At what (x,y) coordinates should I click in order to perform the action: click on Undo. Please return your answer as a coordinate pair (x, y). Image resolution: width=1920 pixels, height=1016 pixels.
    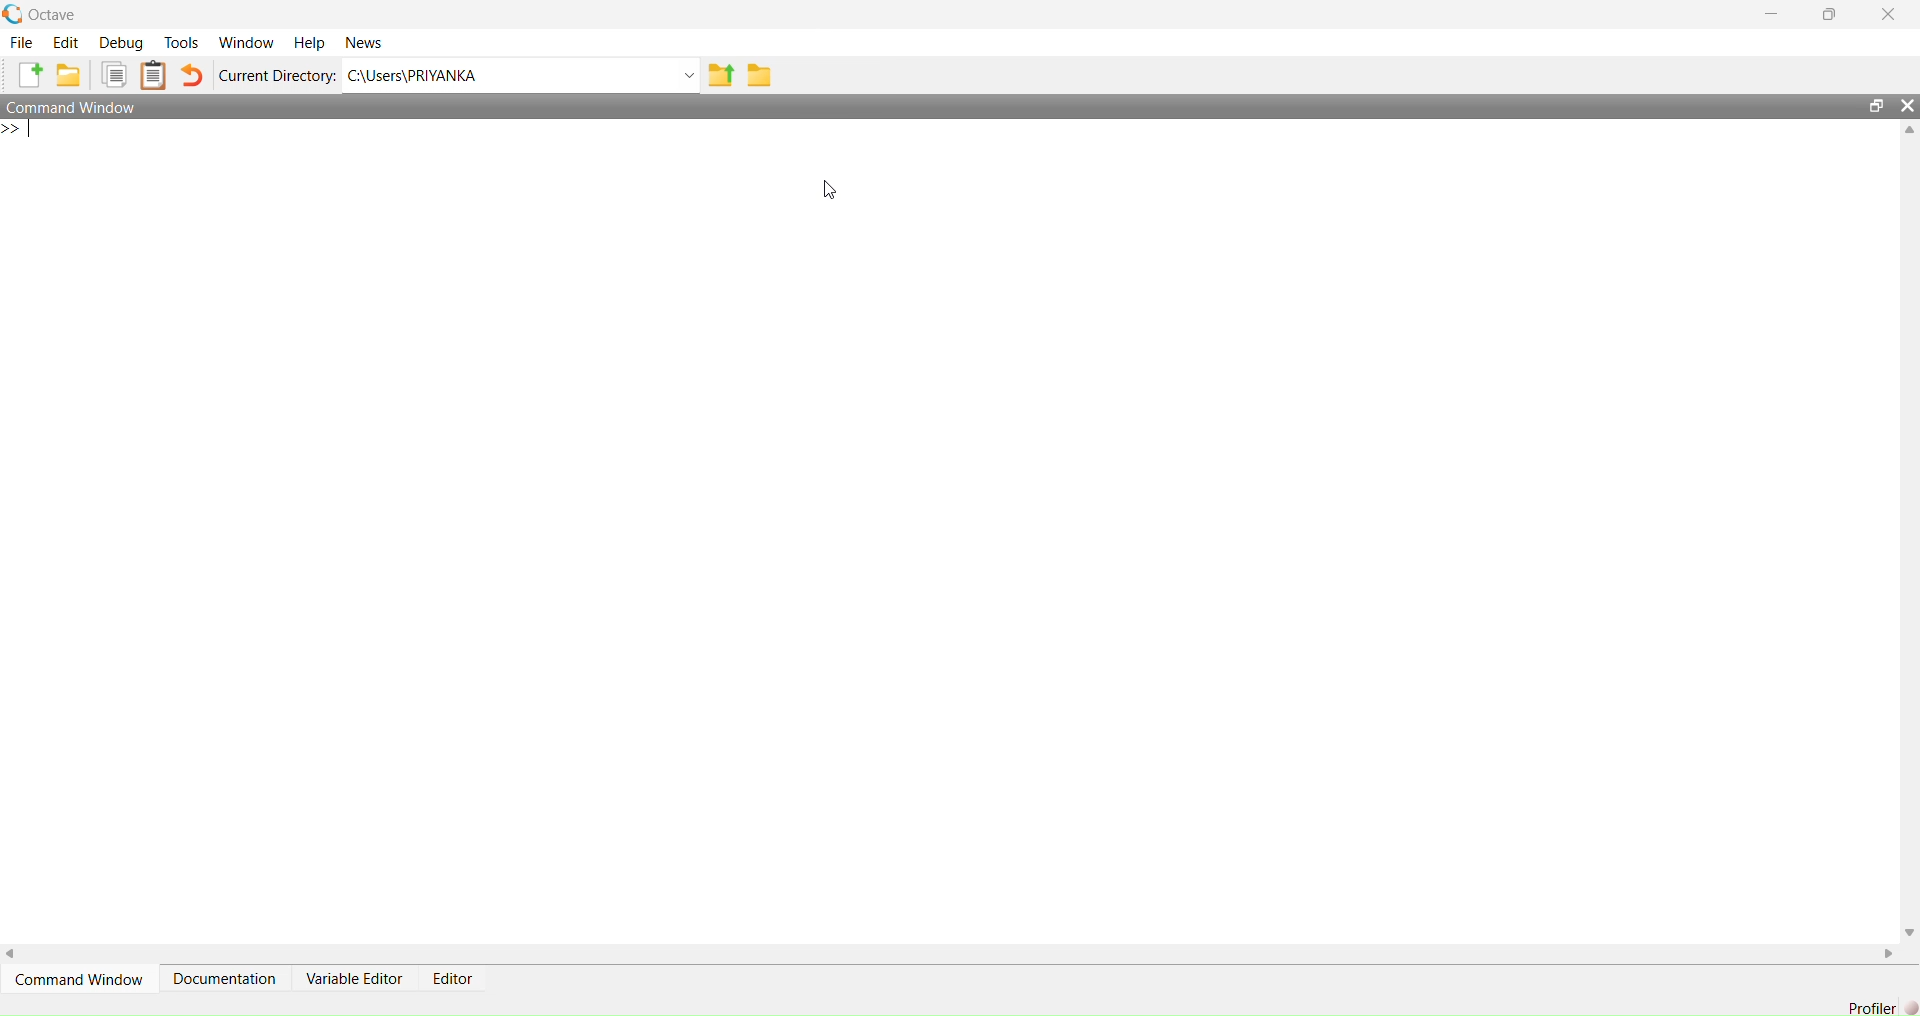
    Looking at the image, I should click on (192, 75).